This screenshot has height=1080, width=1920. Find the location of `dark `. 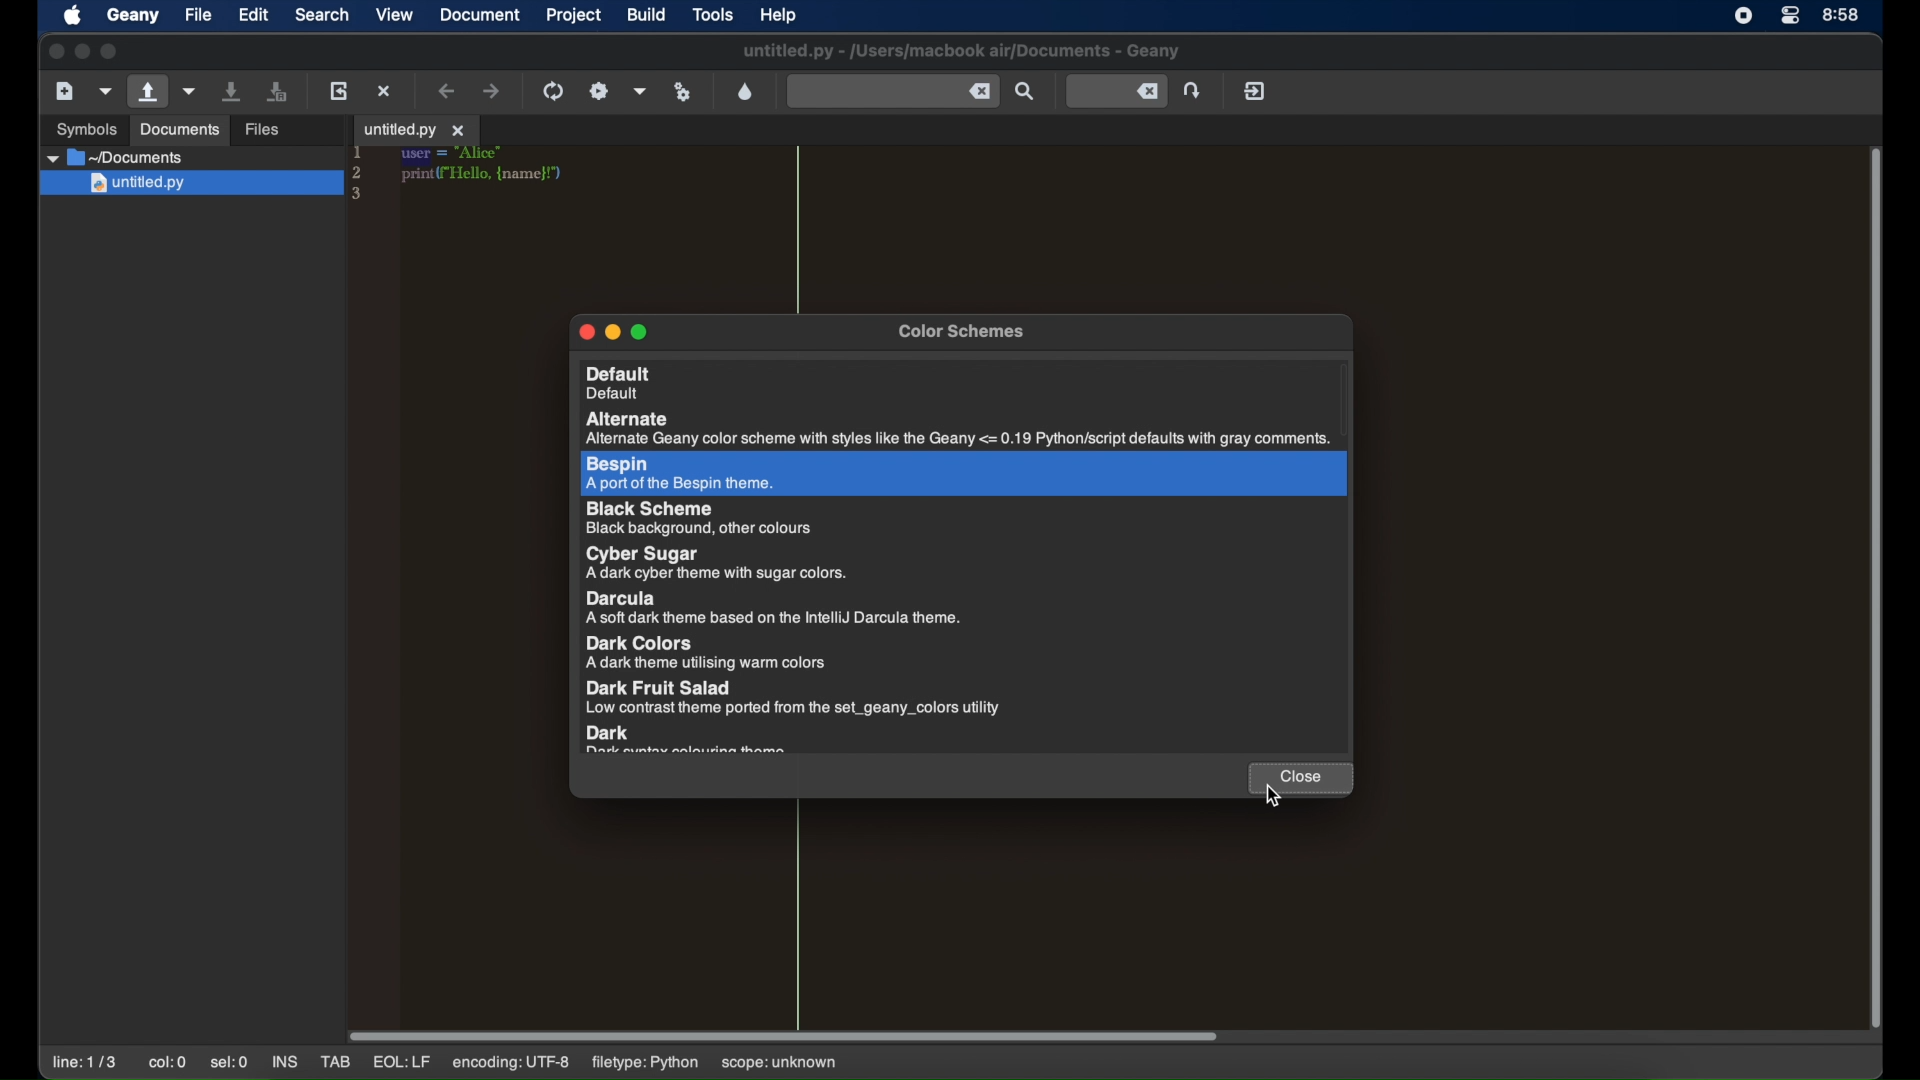

dark  is located at coordinates (688, 740).